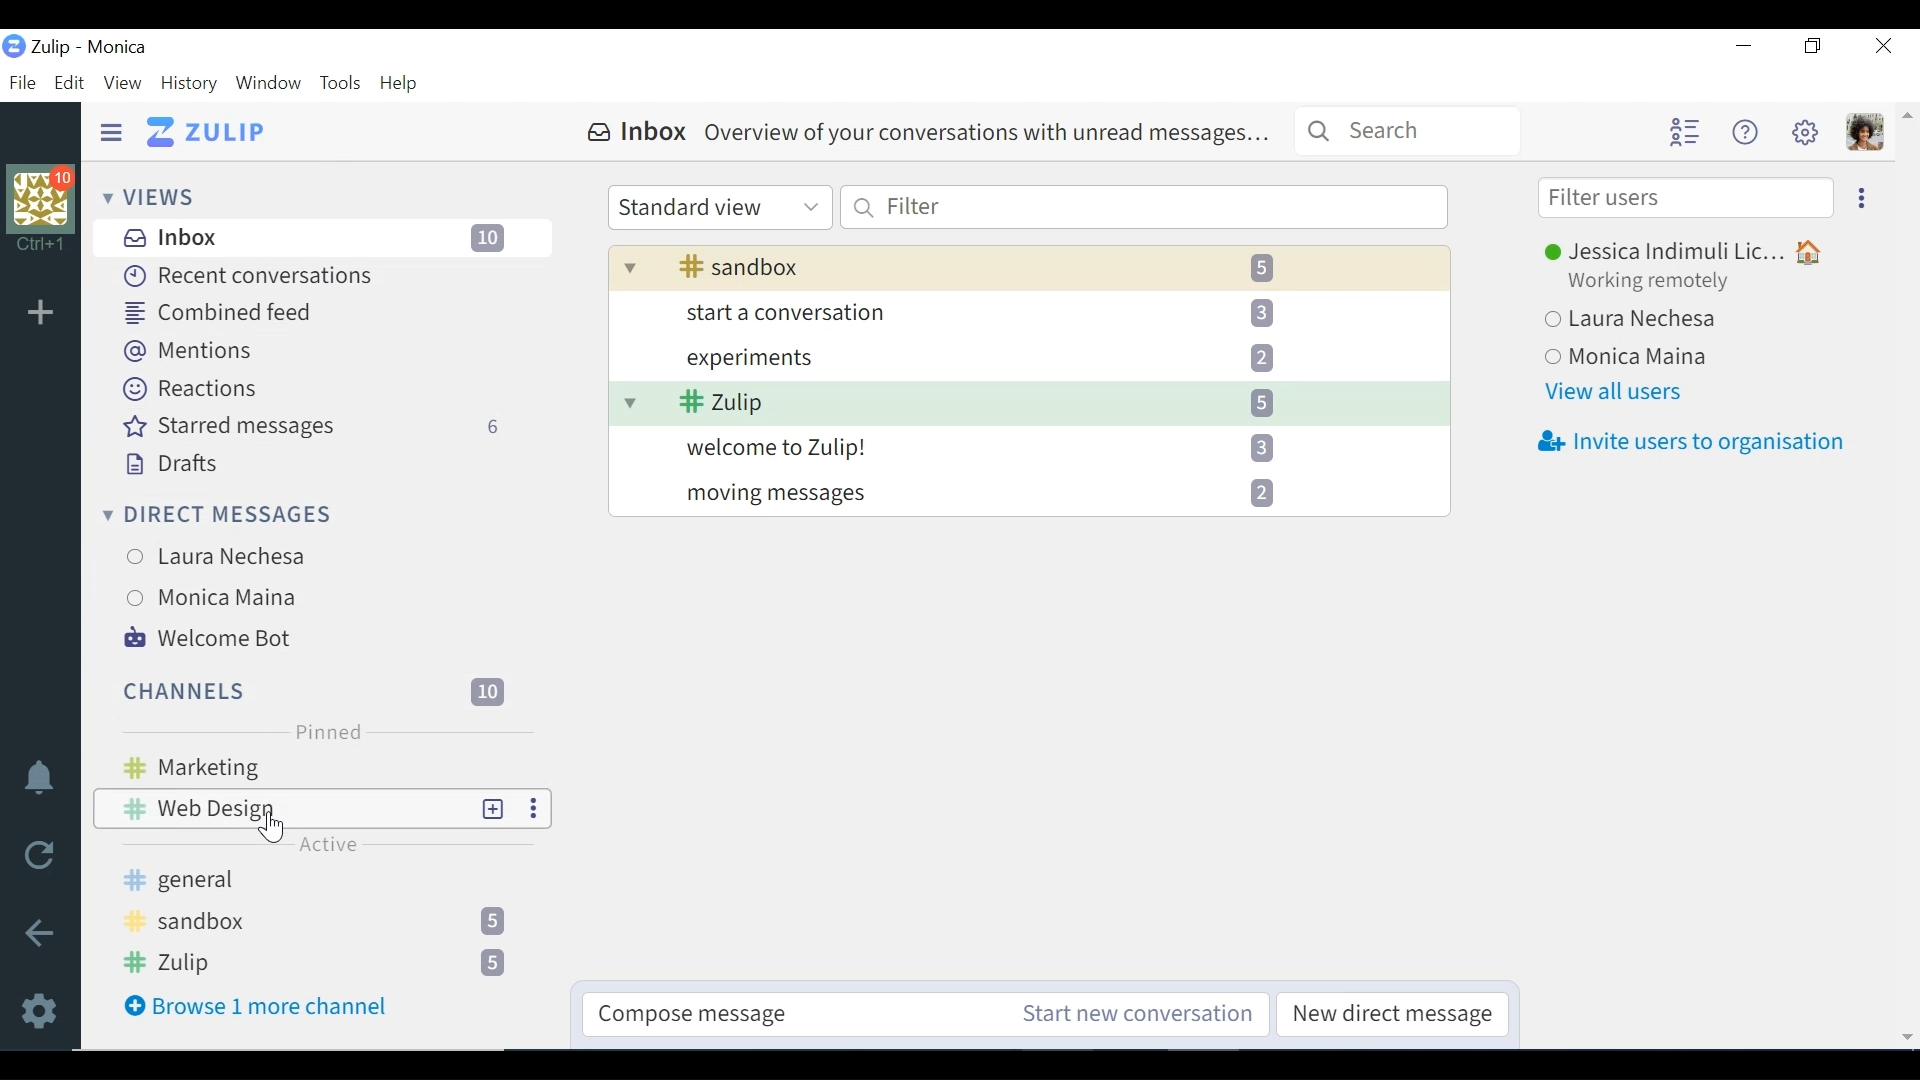 The image size is (1920, 1080). I want to click on Compose message Start new conversation, so click(922, 1013).